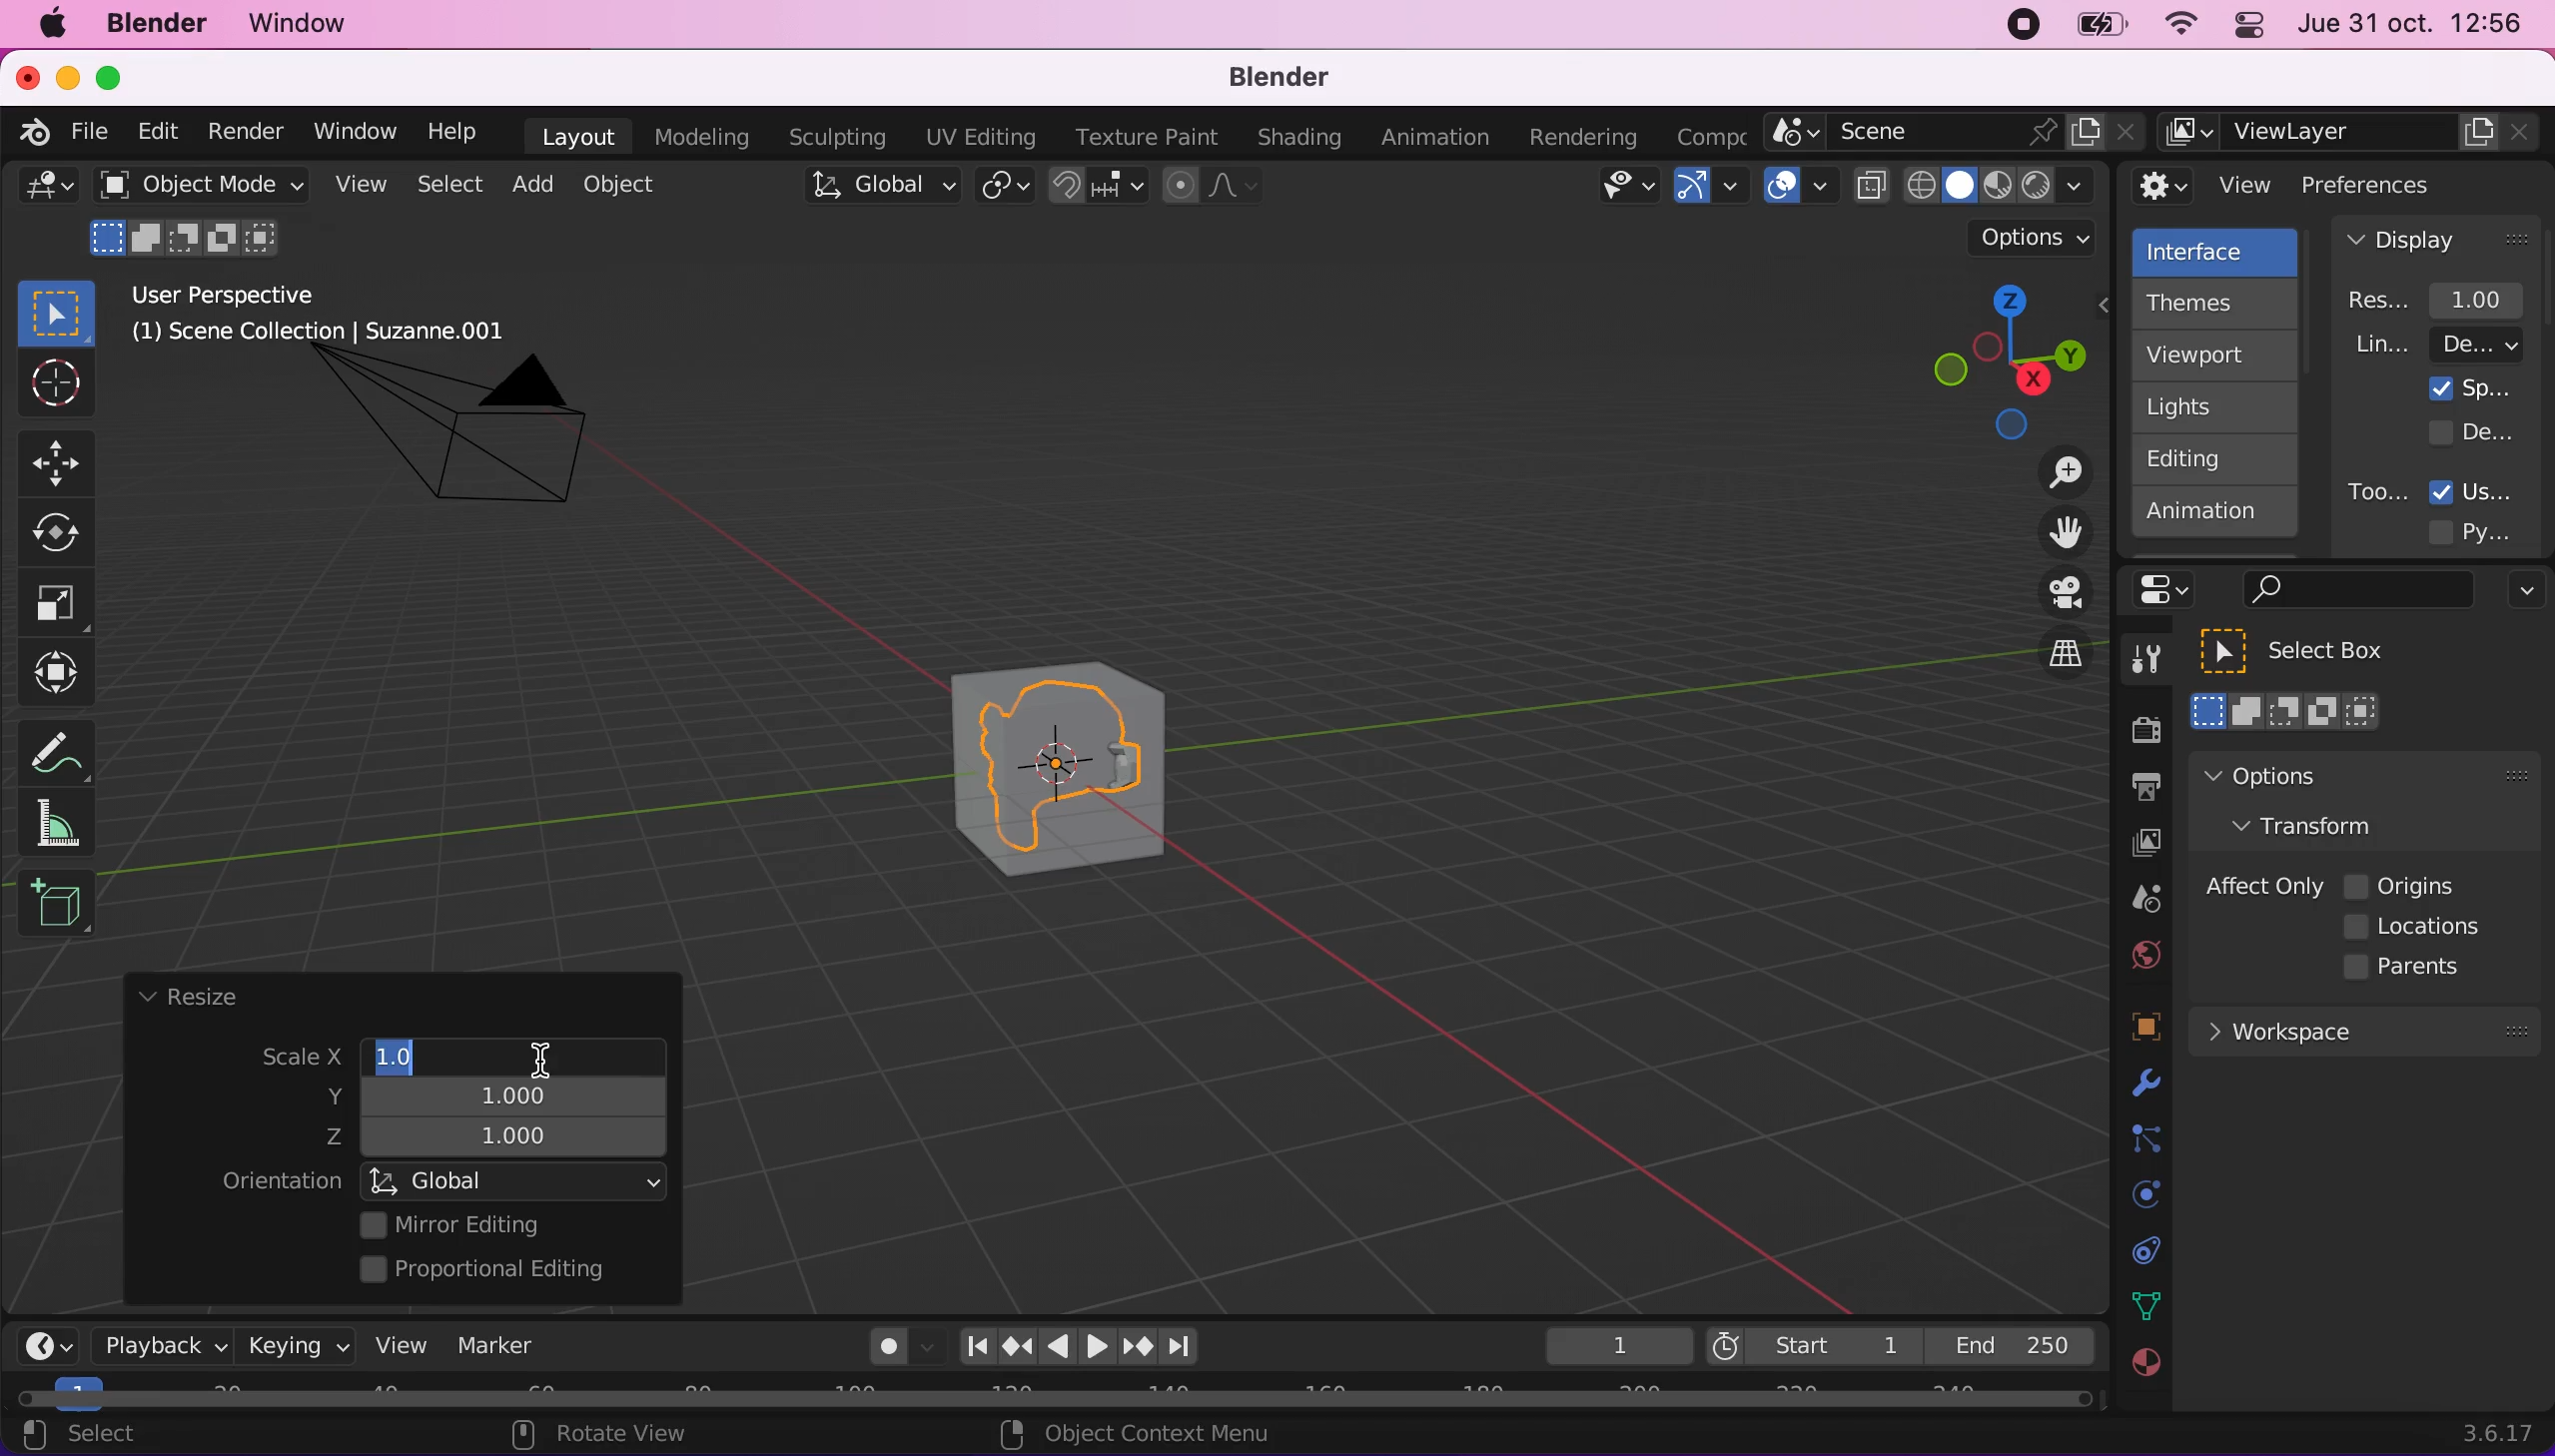 This screenshot has height=1456, width=2555. Describe the element at coordinates (409, 1054) in the screenshot. I see `selected scale` at that location.